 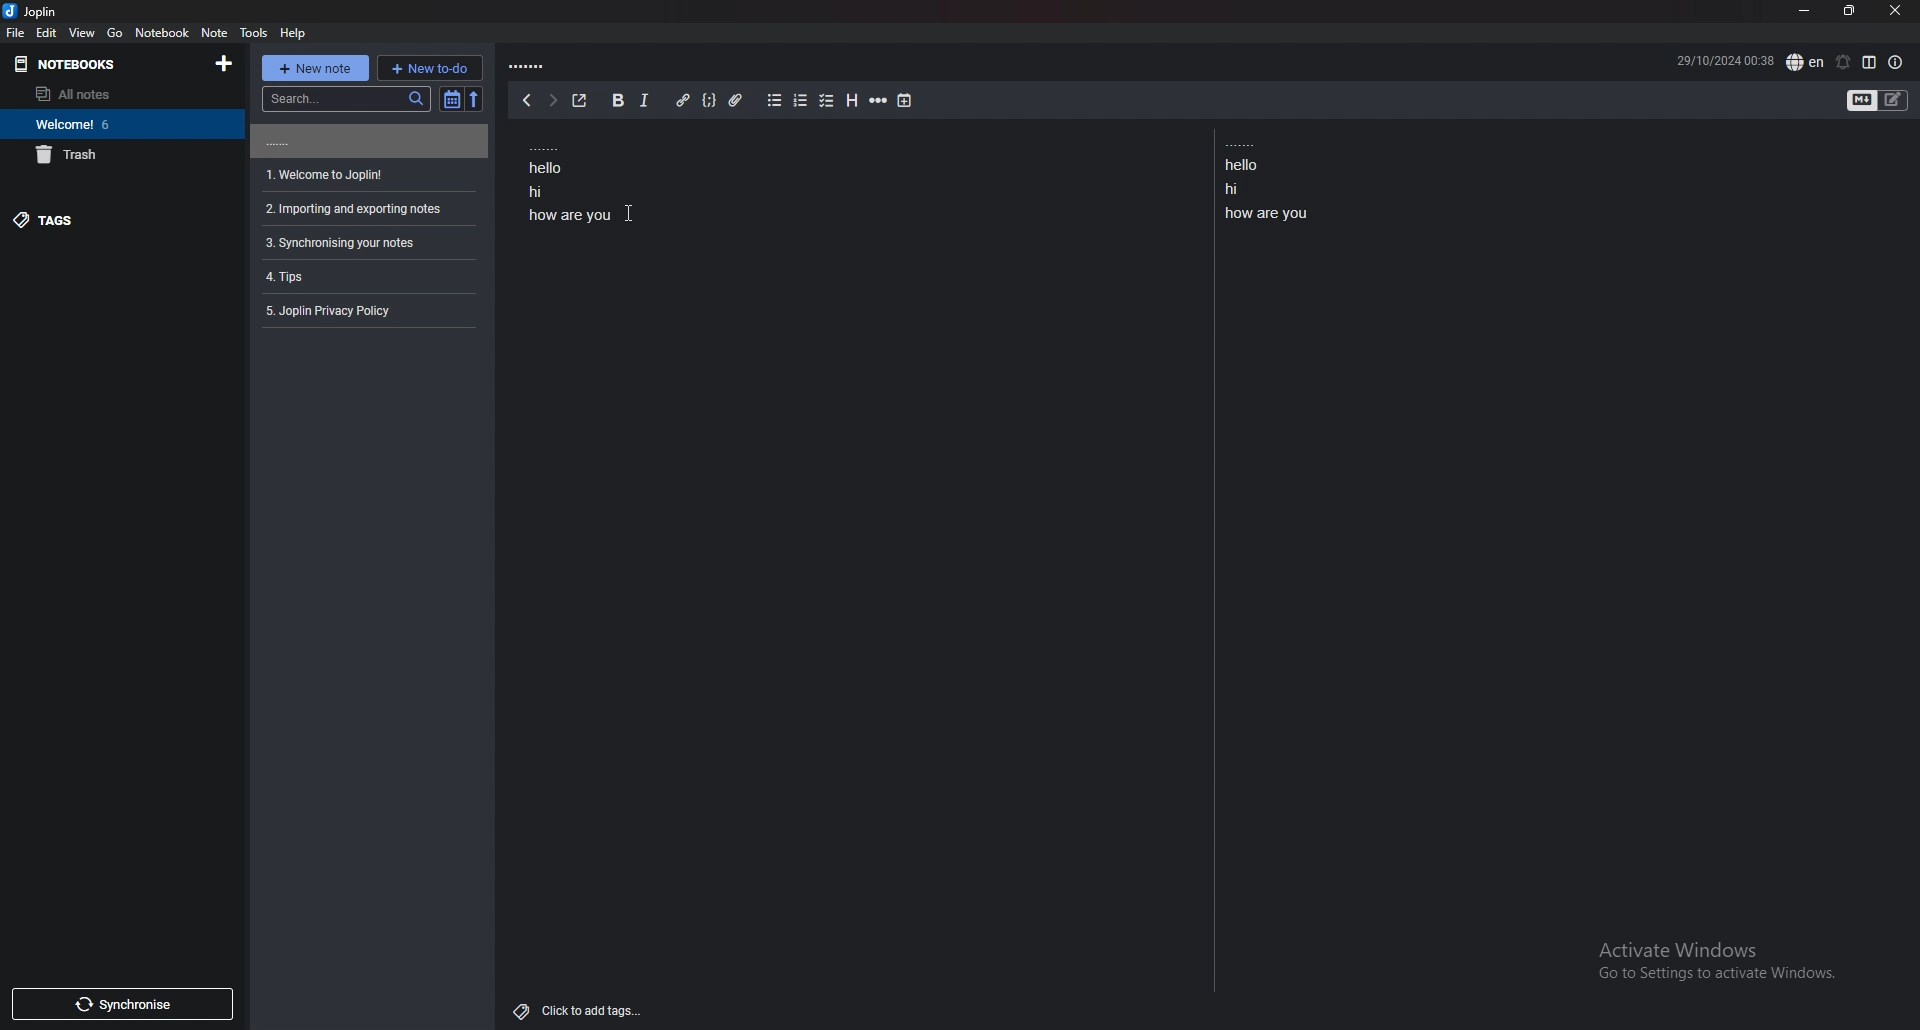 I want to click on heading, so click(x=851, y=100).